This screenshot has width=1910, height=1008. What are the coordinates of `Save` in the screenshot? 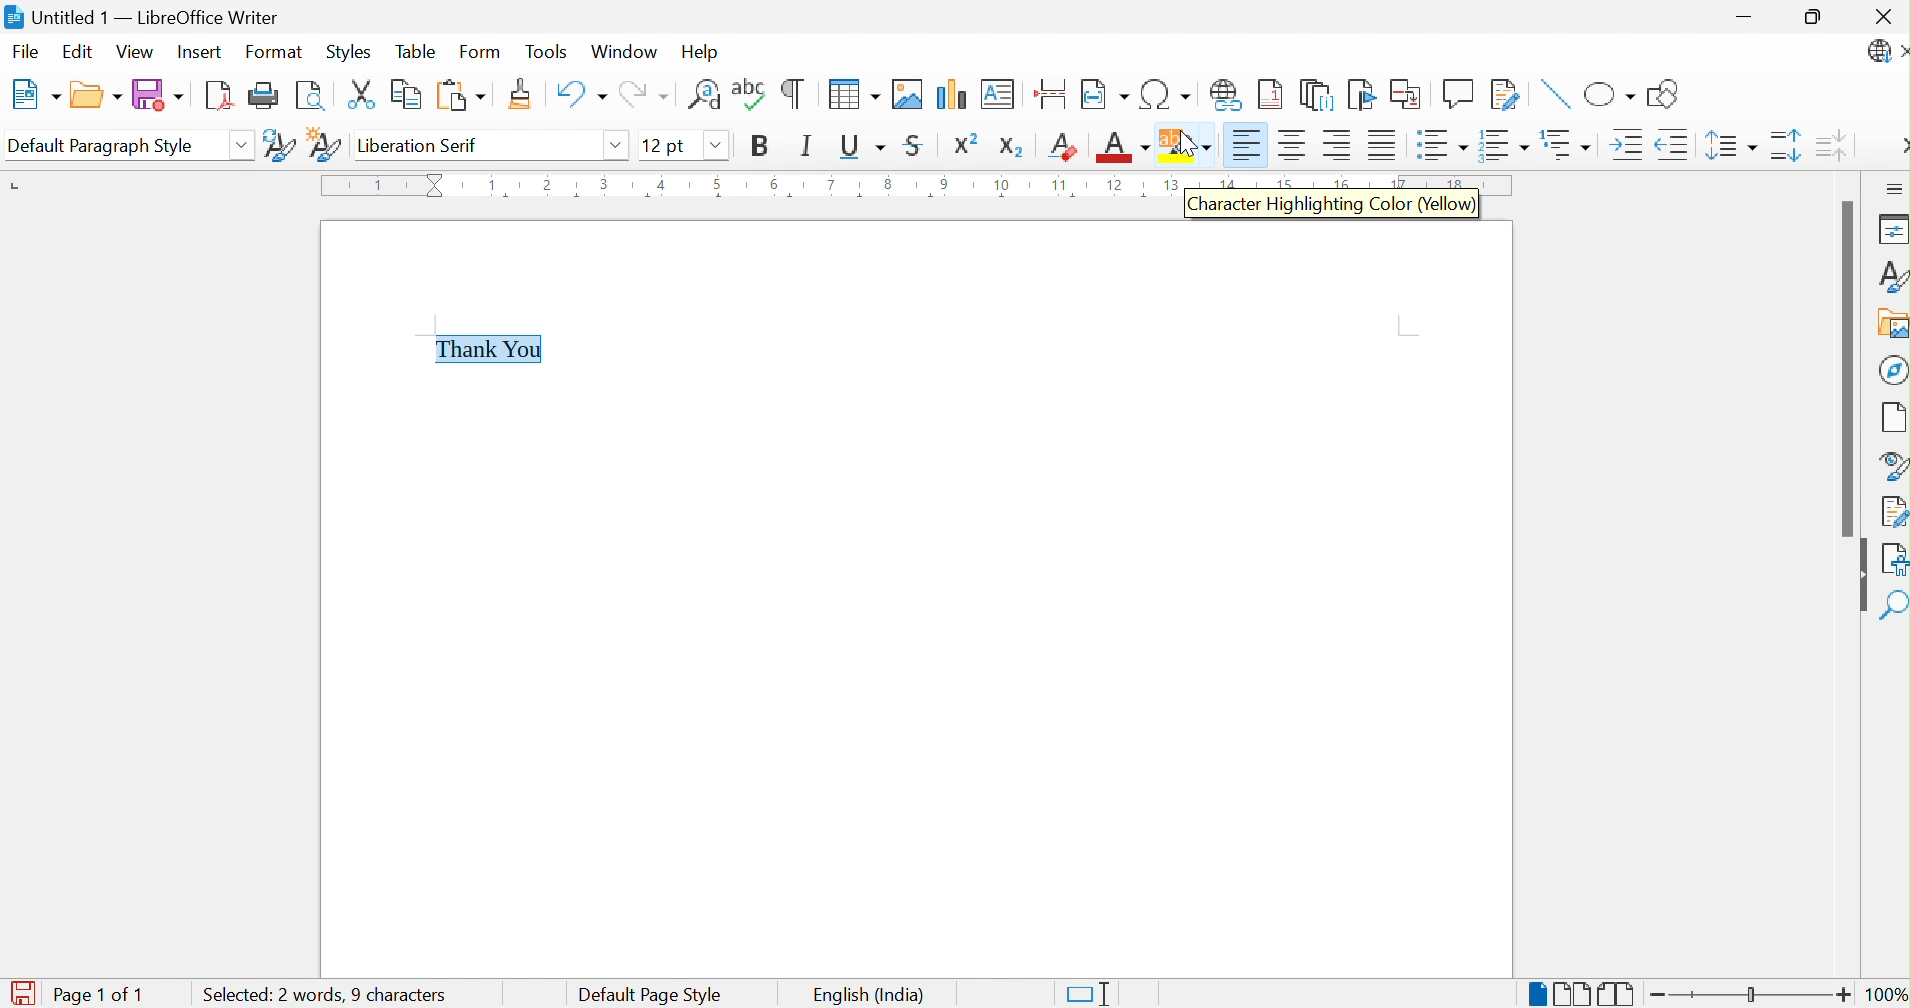 It's located at (157, 95).